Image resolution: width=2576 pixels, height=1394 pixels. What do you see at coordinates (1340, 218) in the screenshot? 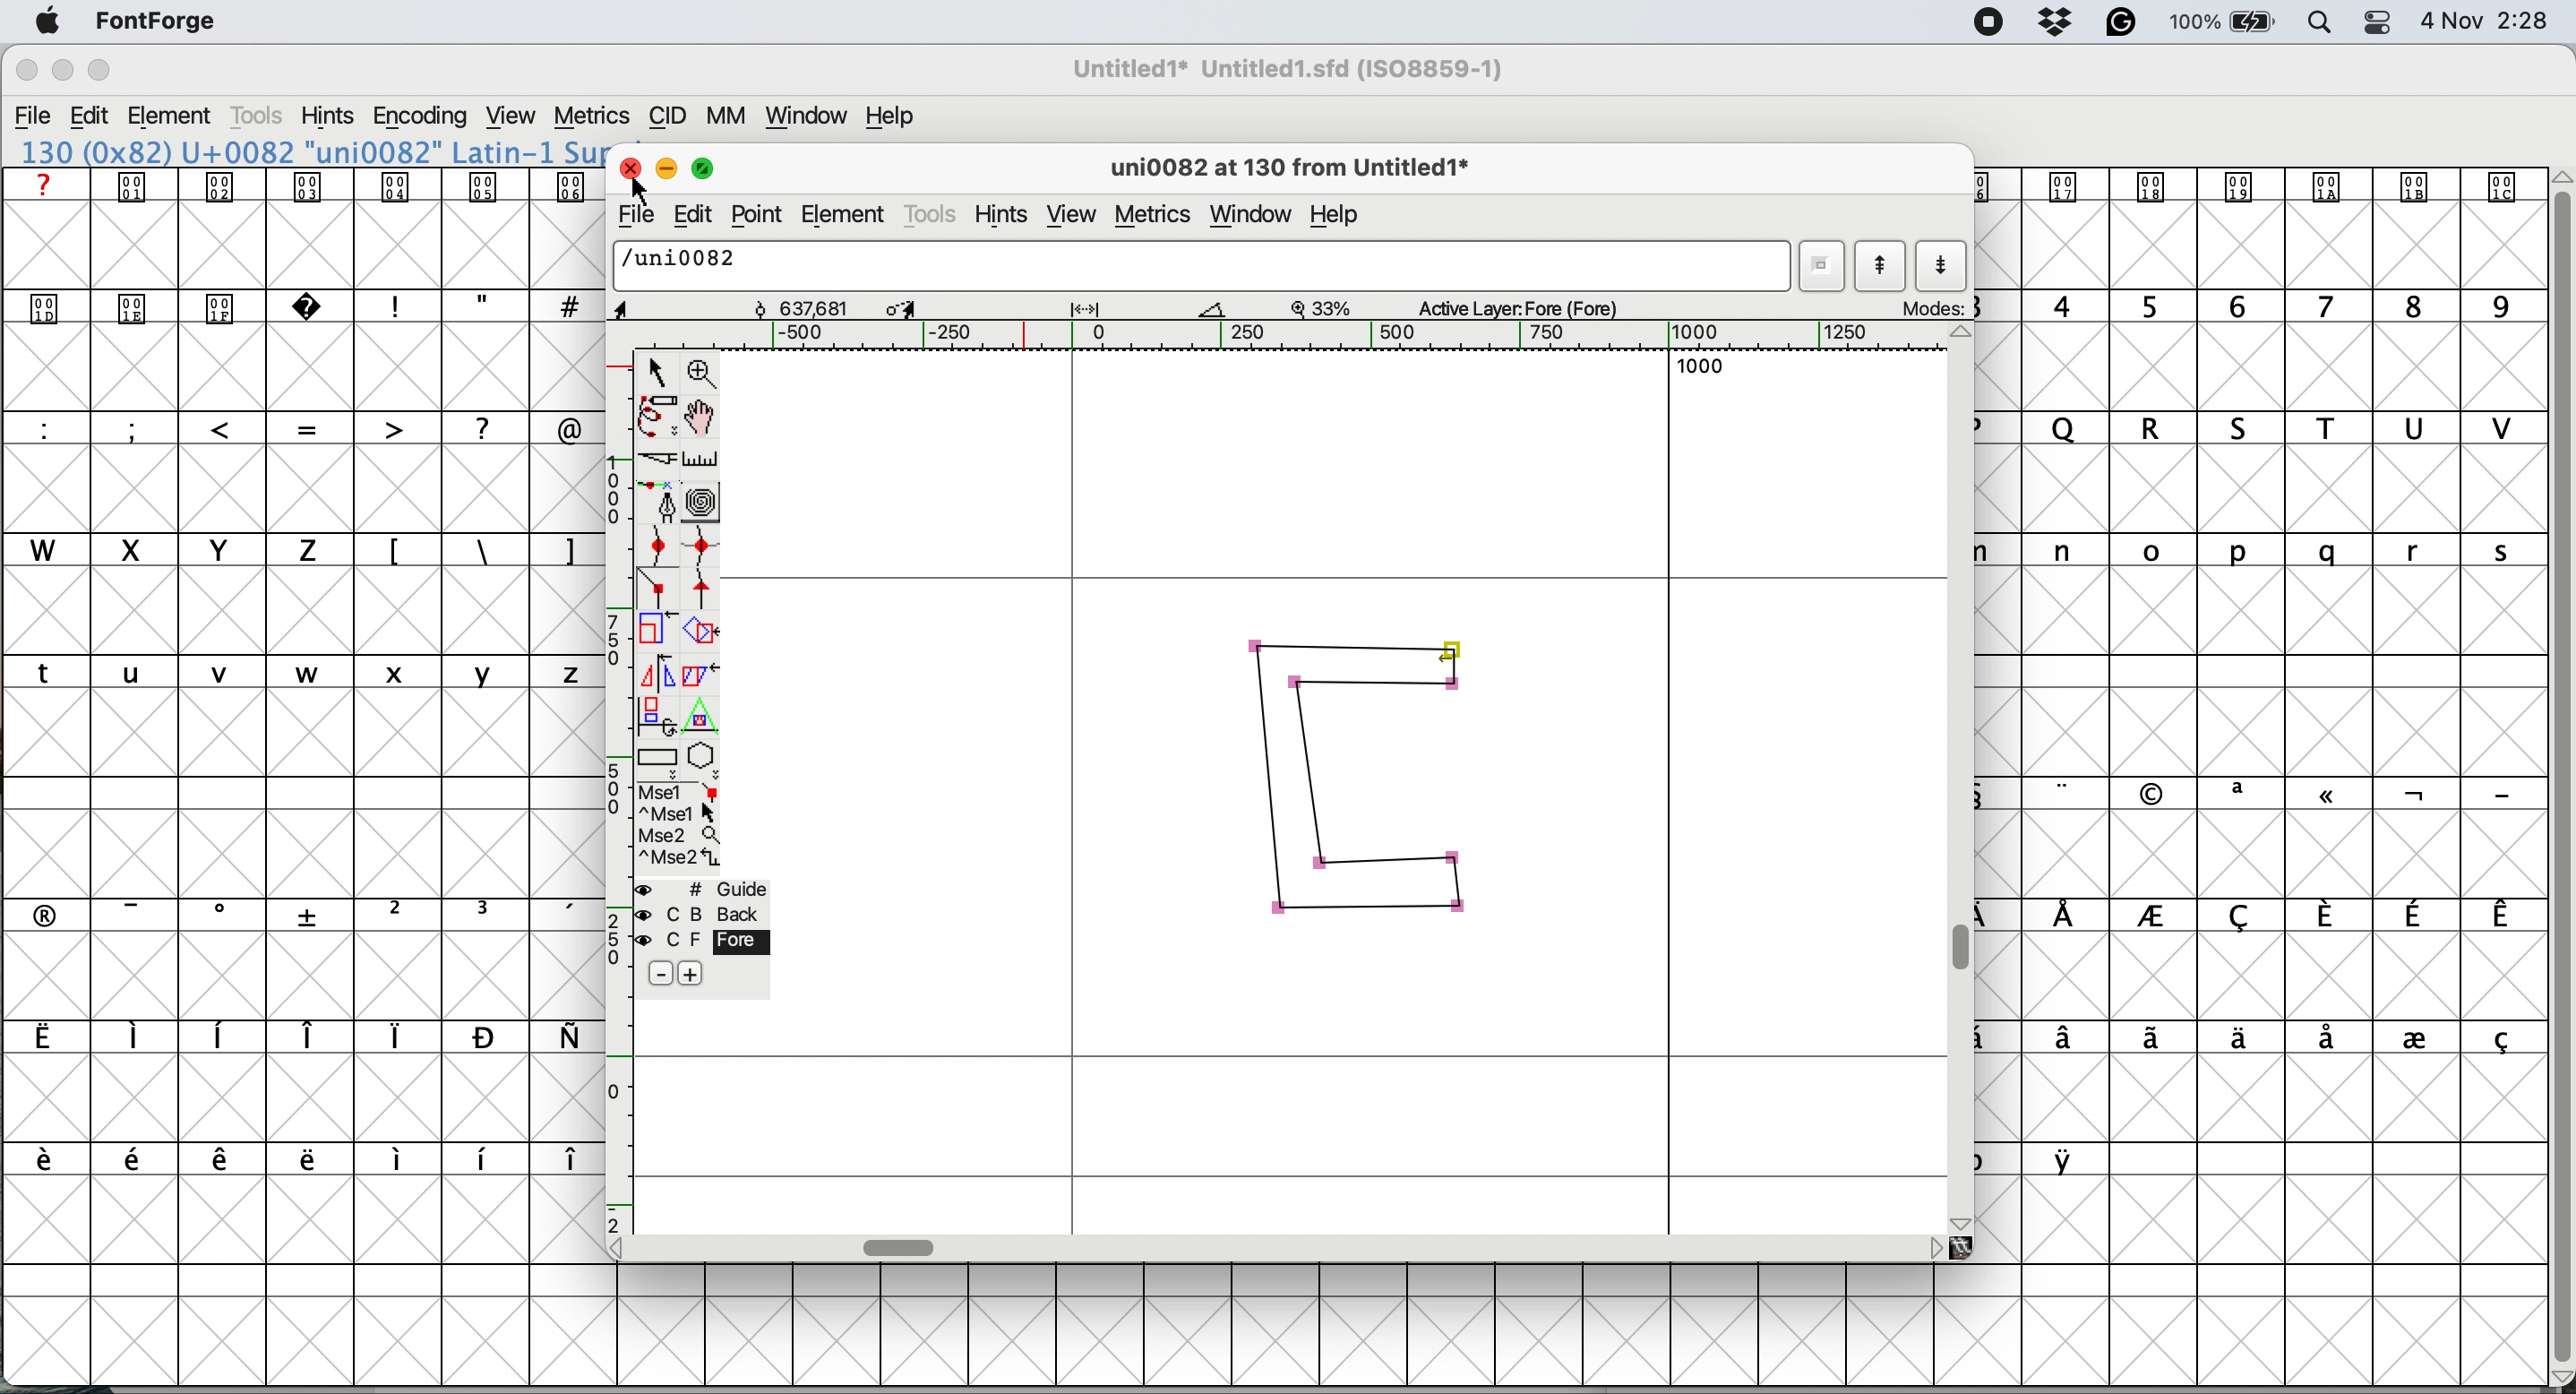
I see `help` at bounding box center [1340, 218].